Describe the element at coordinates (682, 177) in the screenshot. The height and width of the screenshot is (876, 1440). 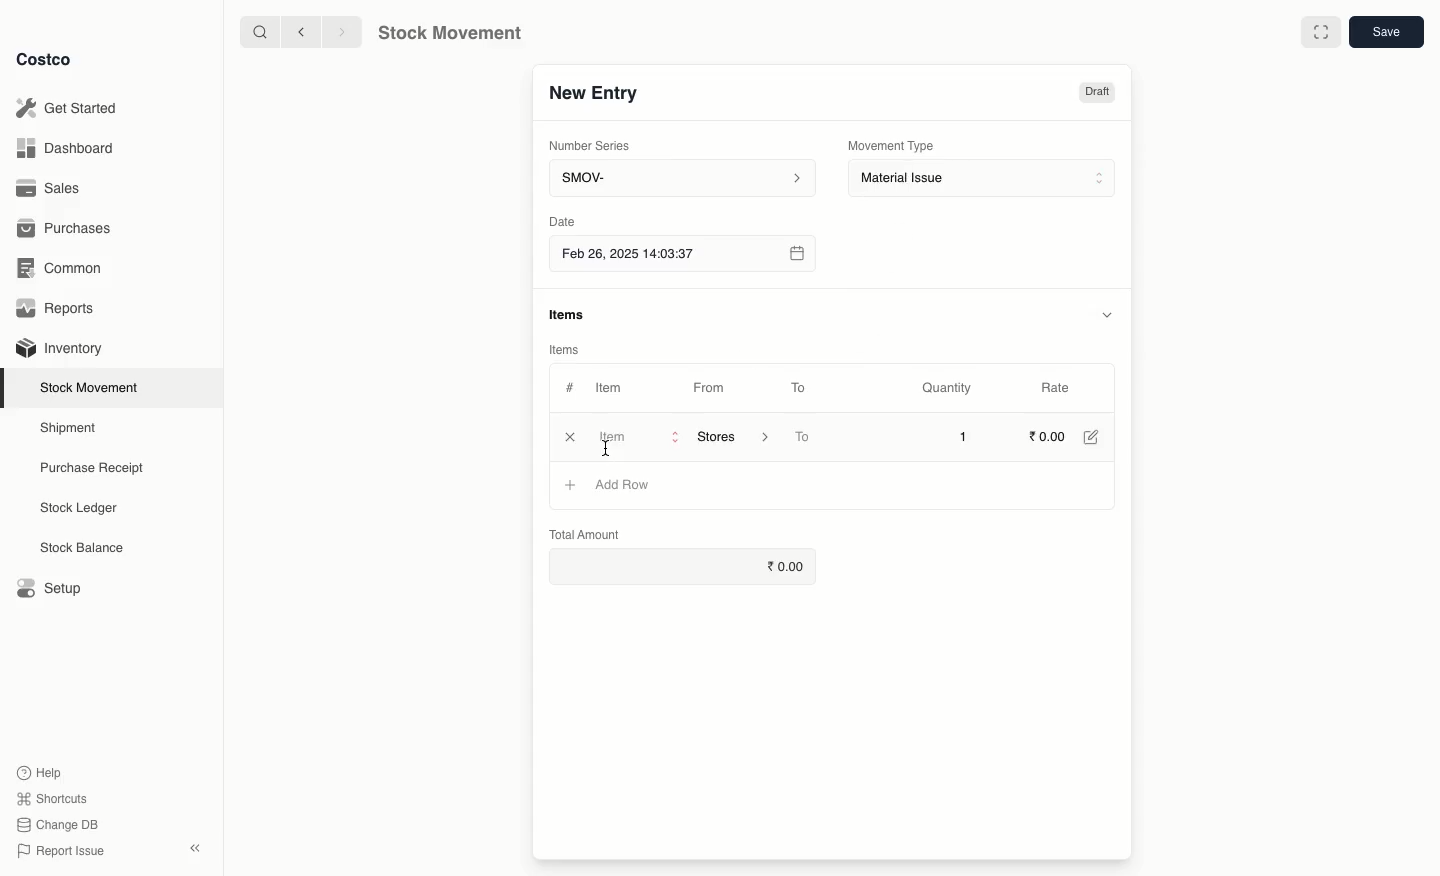
I see `SMOV-` at that location.